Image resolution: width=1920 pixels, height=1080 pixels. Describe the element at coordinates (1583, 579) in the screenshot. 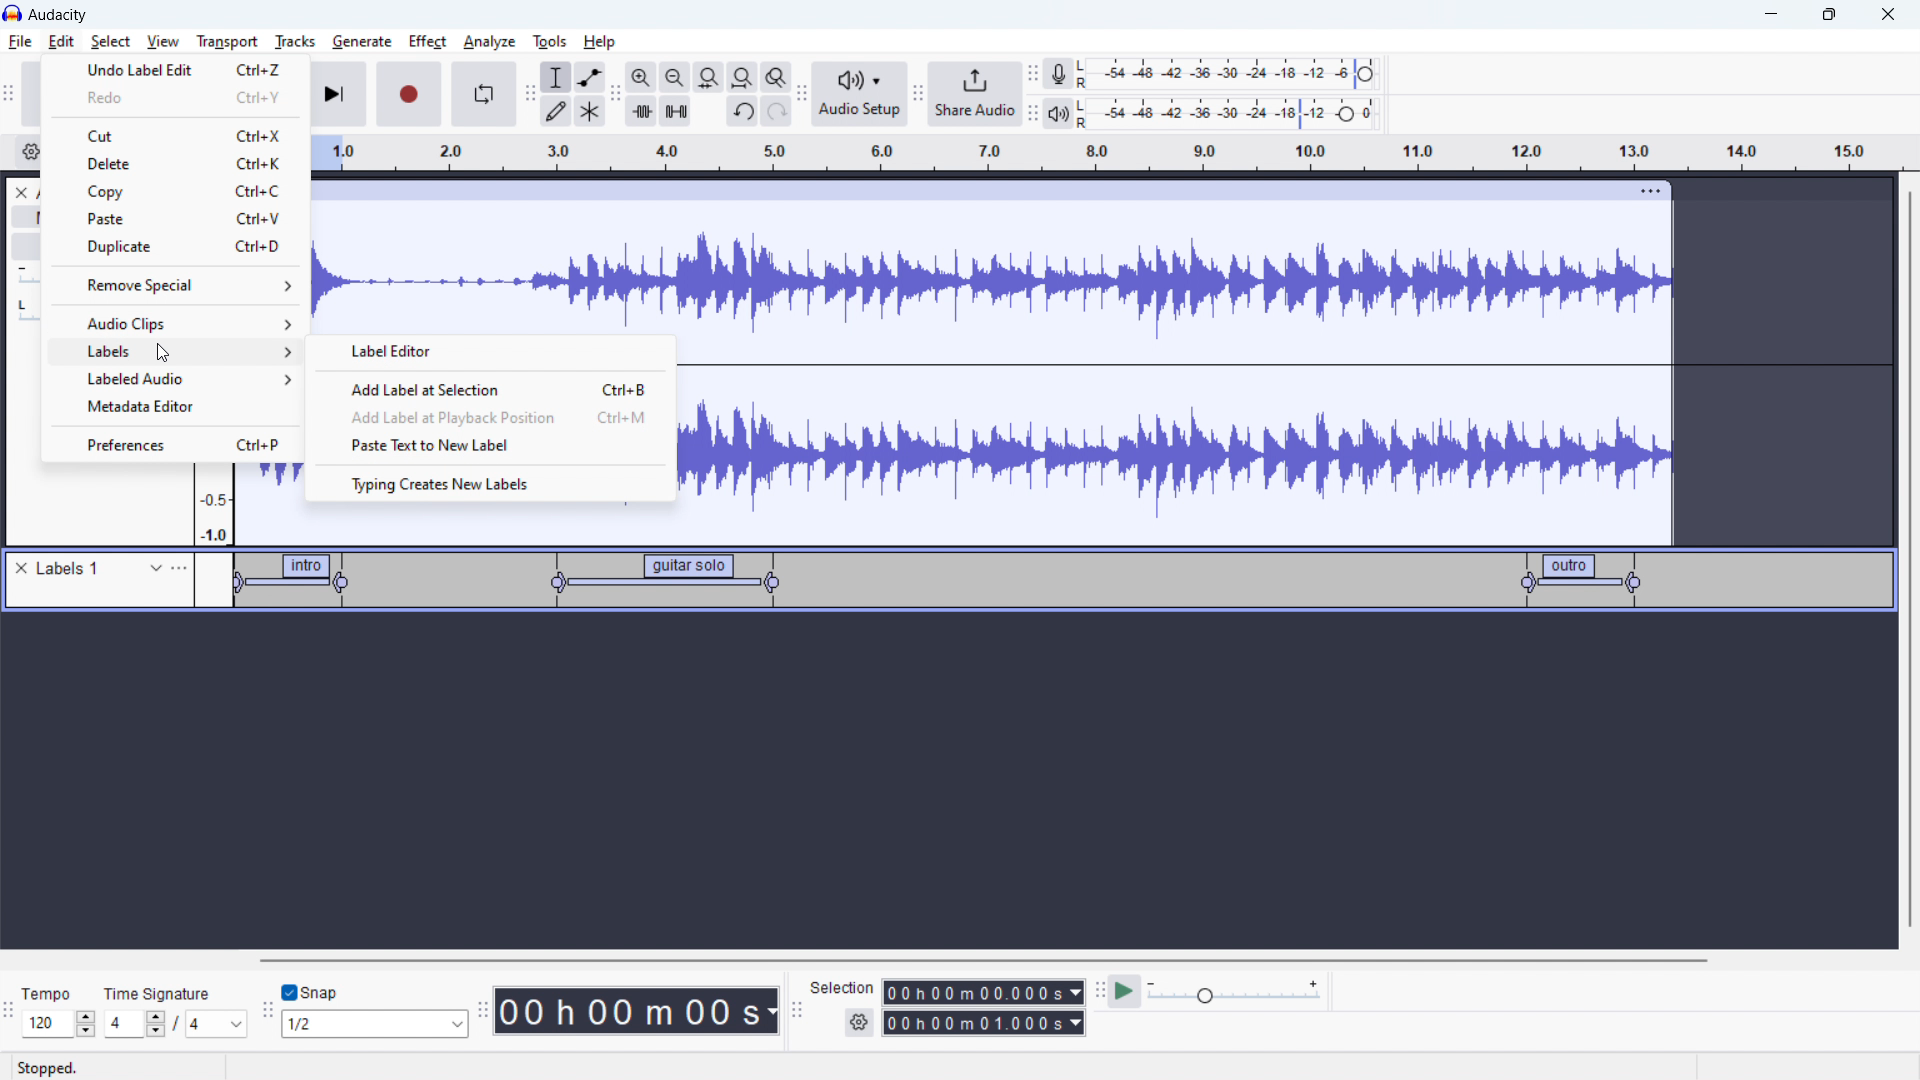

I see `label 3` at that location.